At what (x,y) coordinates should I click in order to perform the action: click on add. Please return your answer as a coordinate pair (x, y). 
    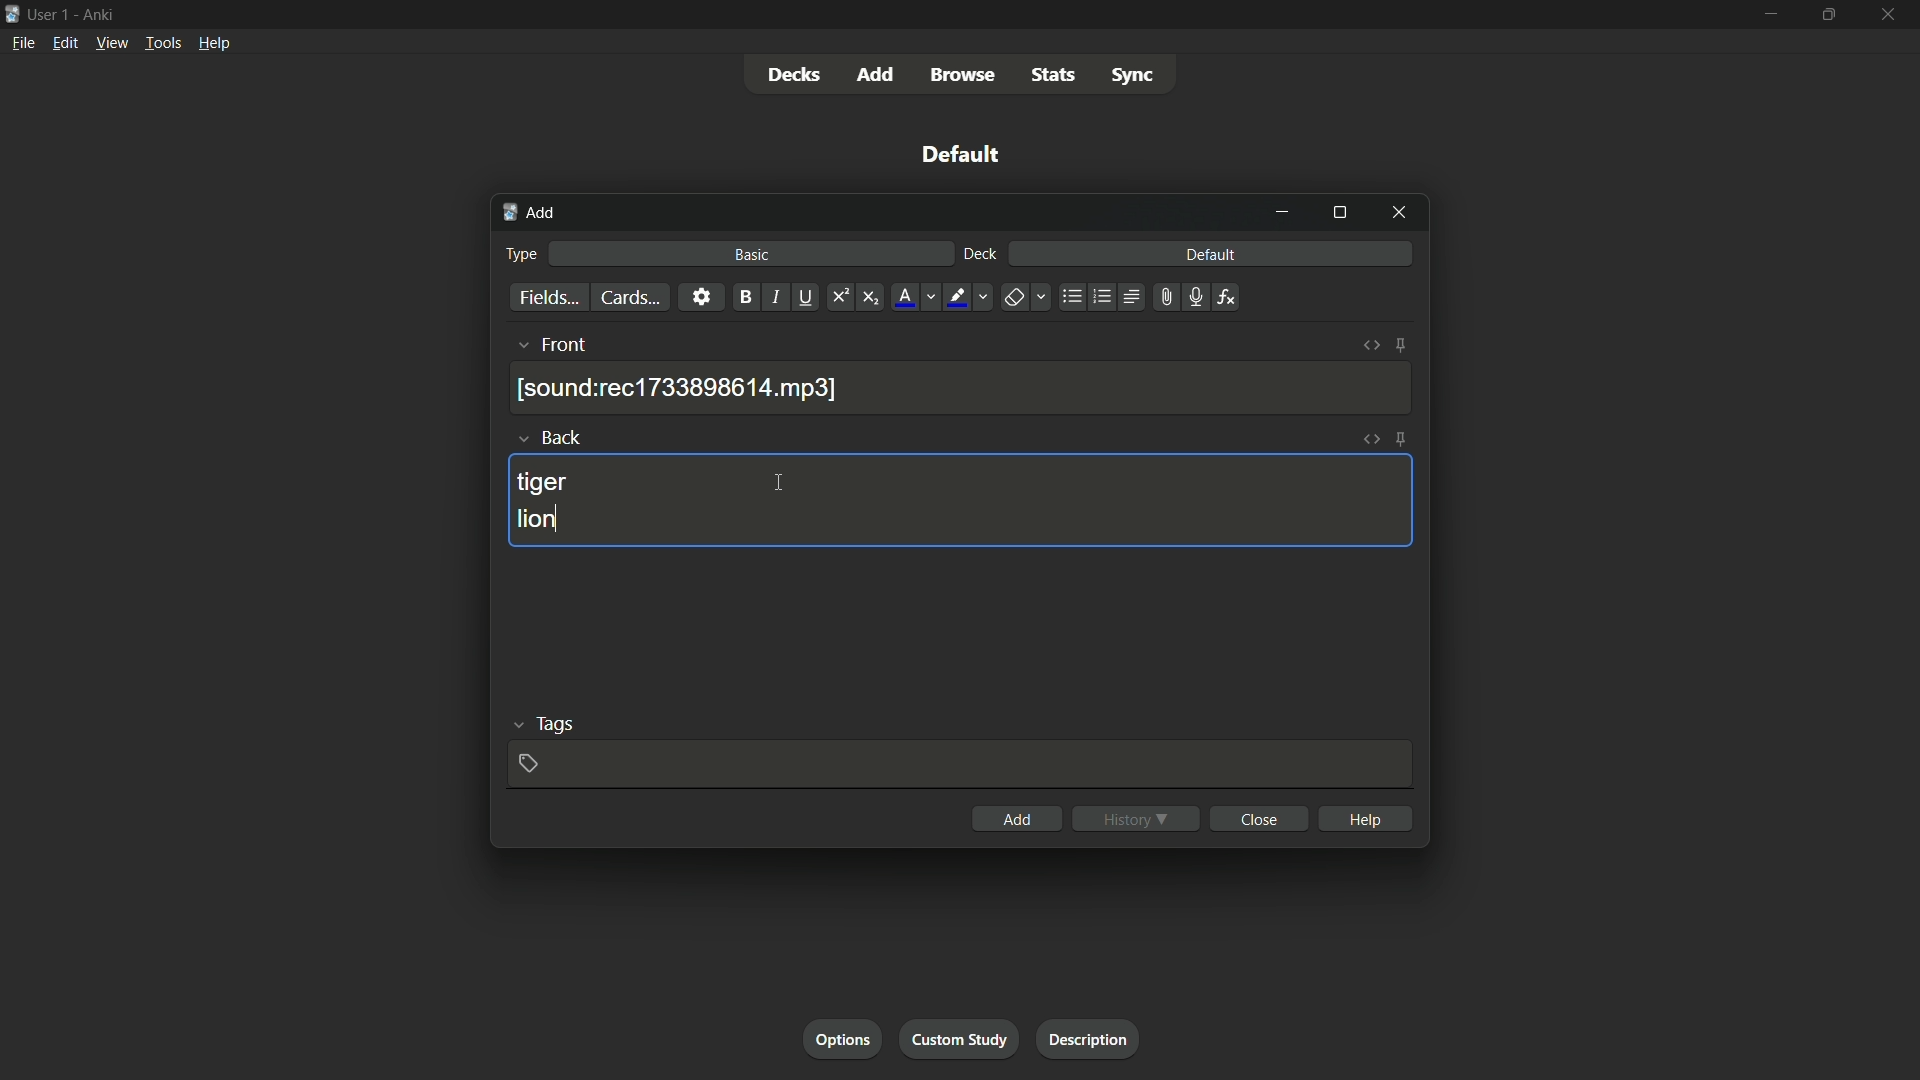
    Looking at the image, I should click on (529, 214).